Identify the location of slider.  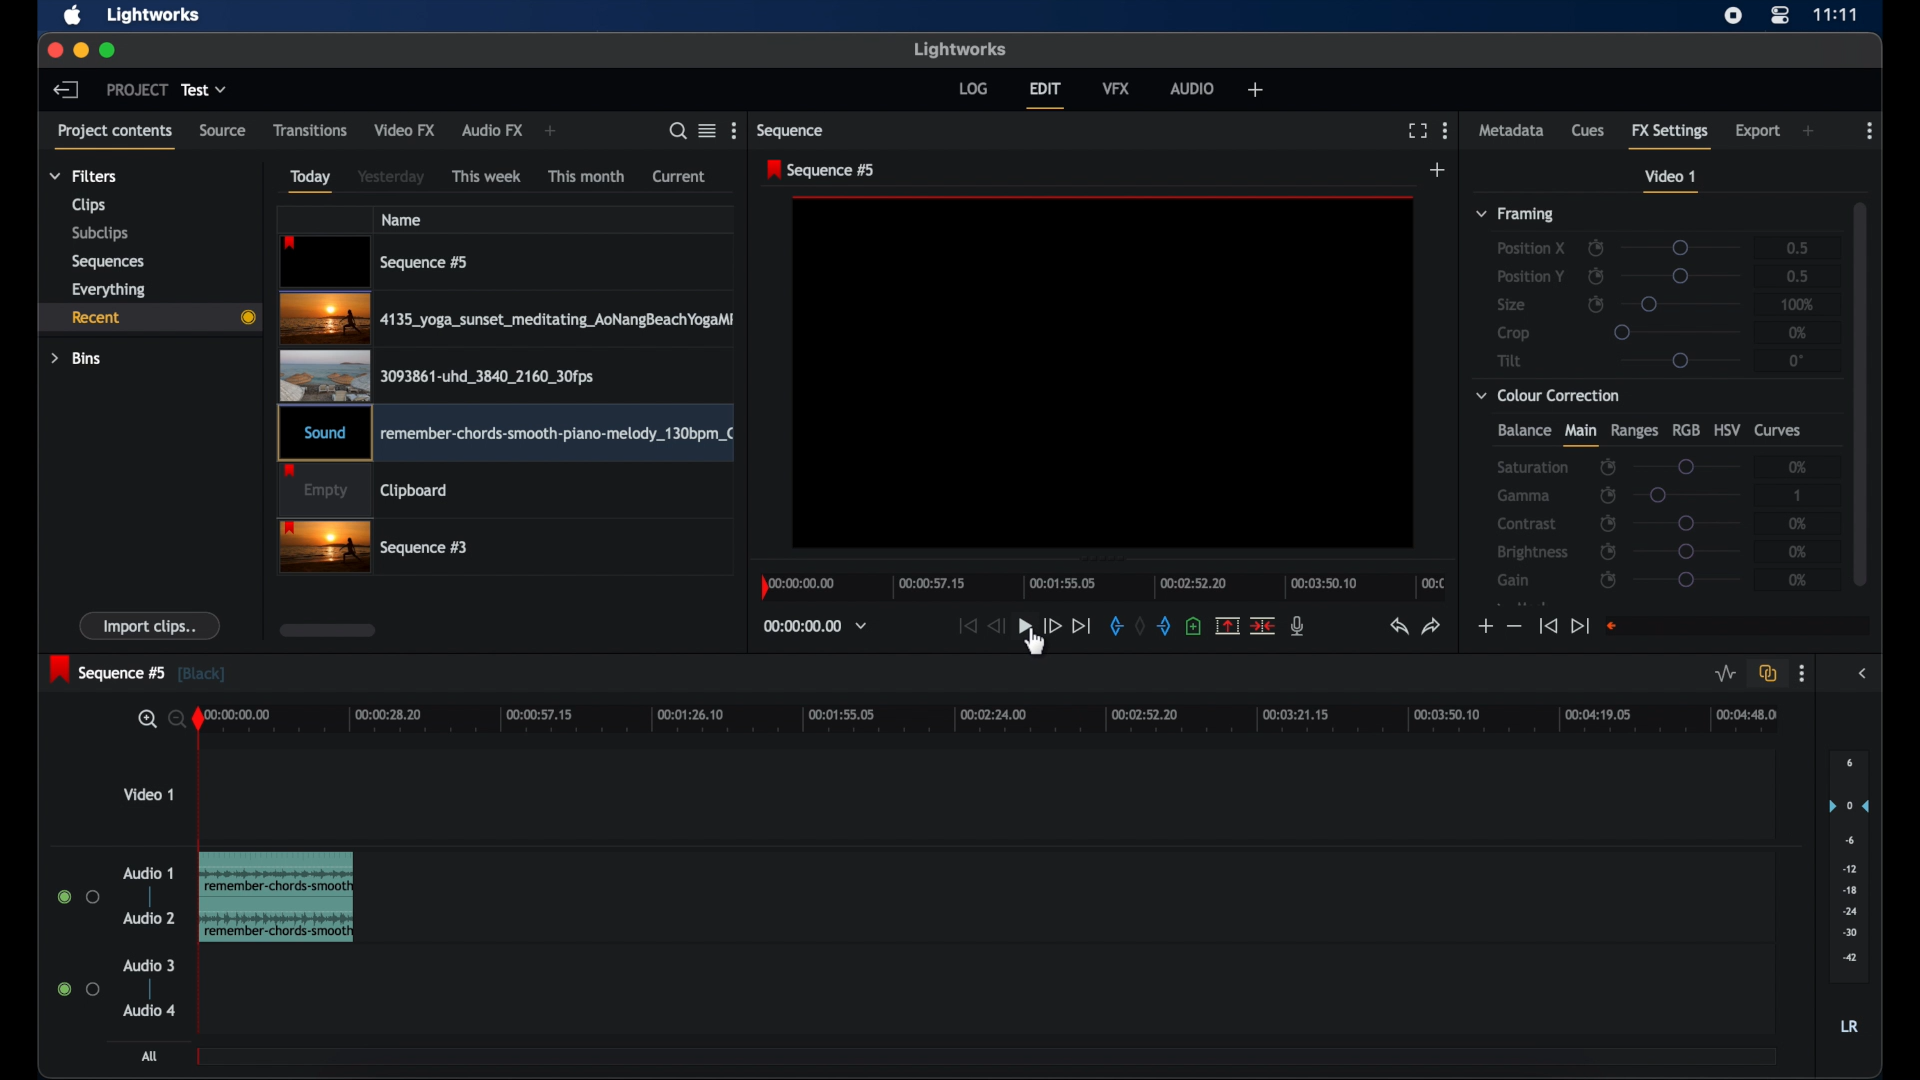
(1680, 361).